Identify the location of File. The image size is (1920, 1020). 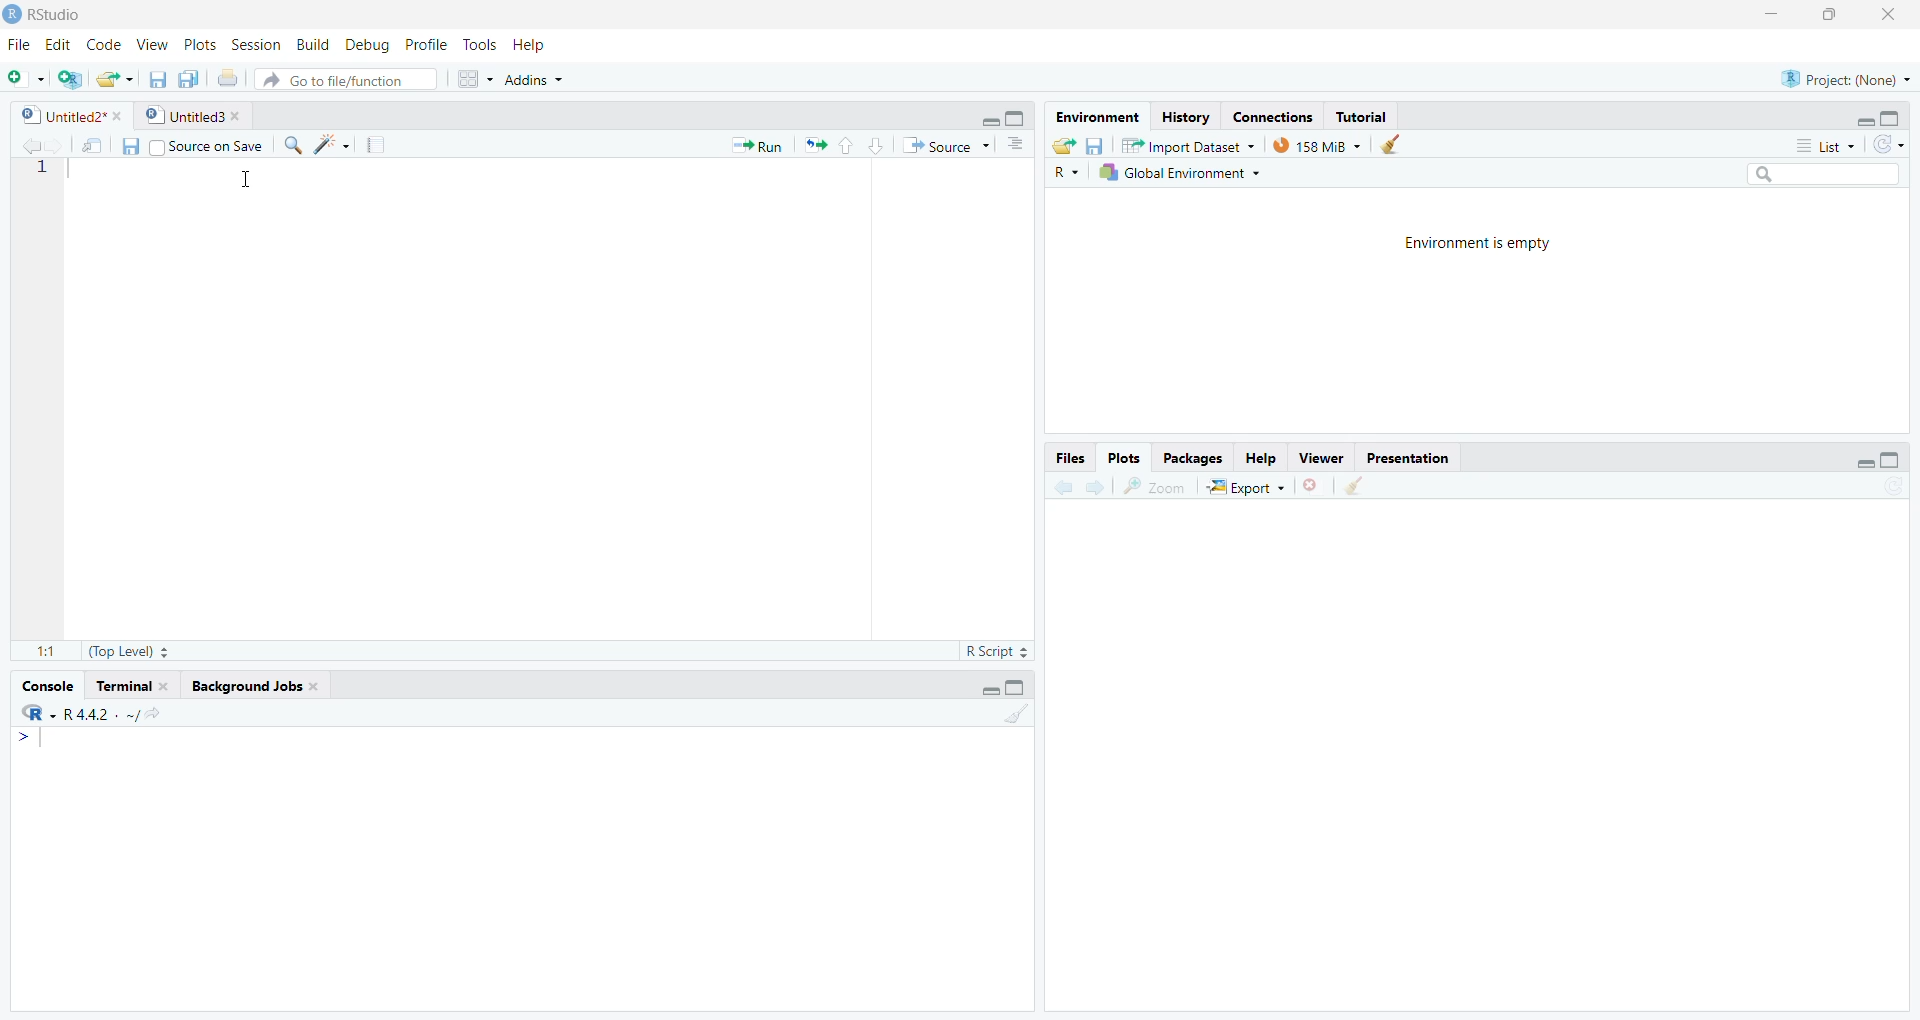
(17, 44).